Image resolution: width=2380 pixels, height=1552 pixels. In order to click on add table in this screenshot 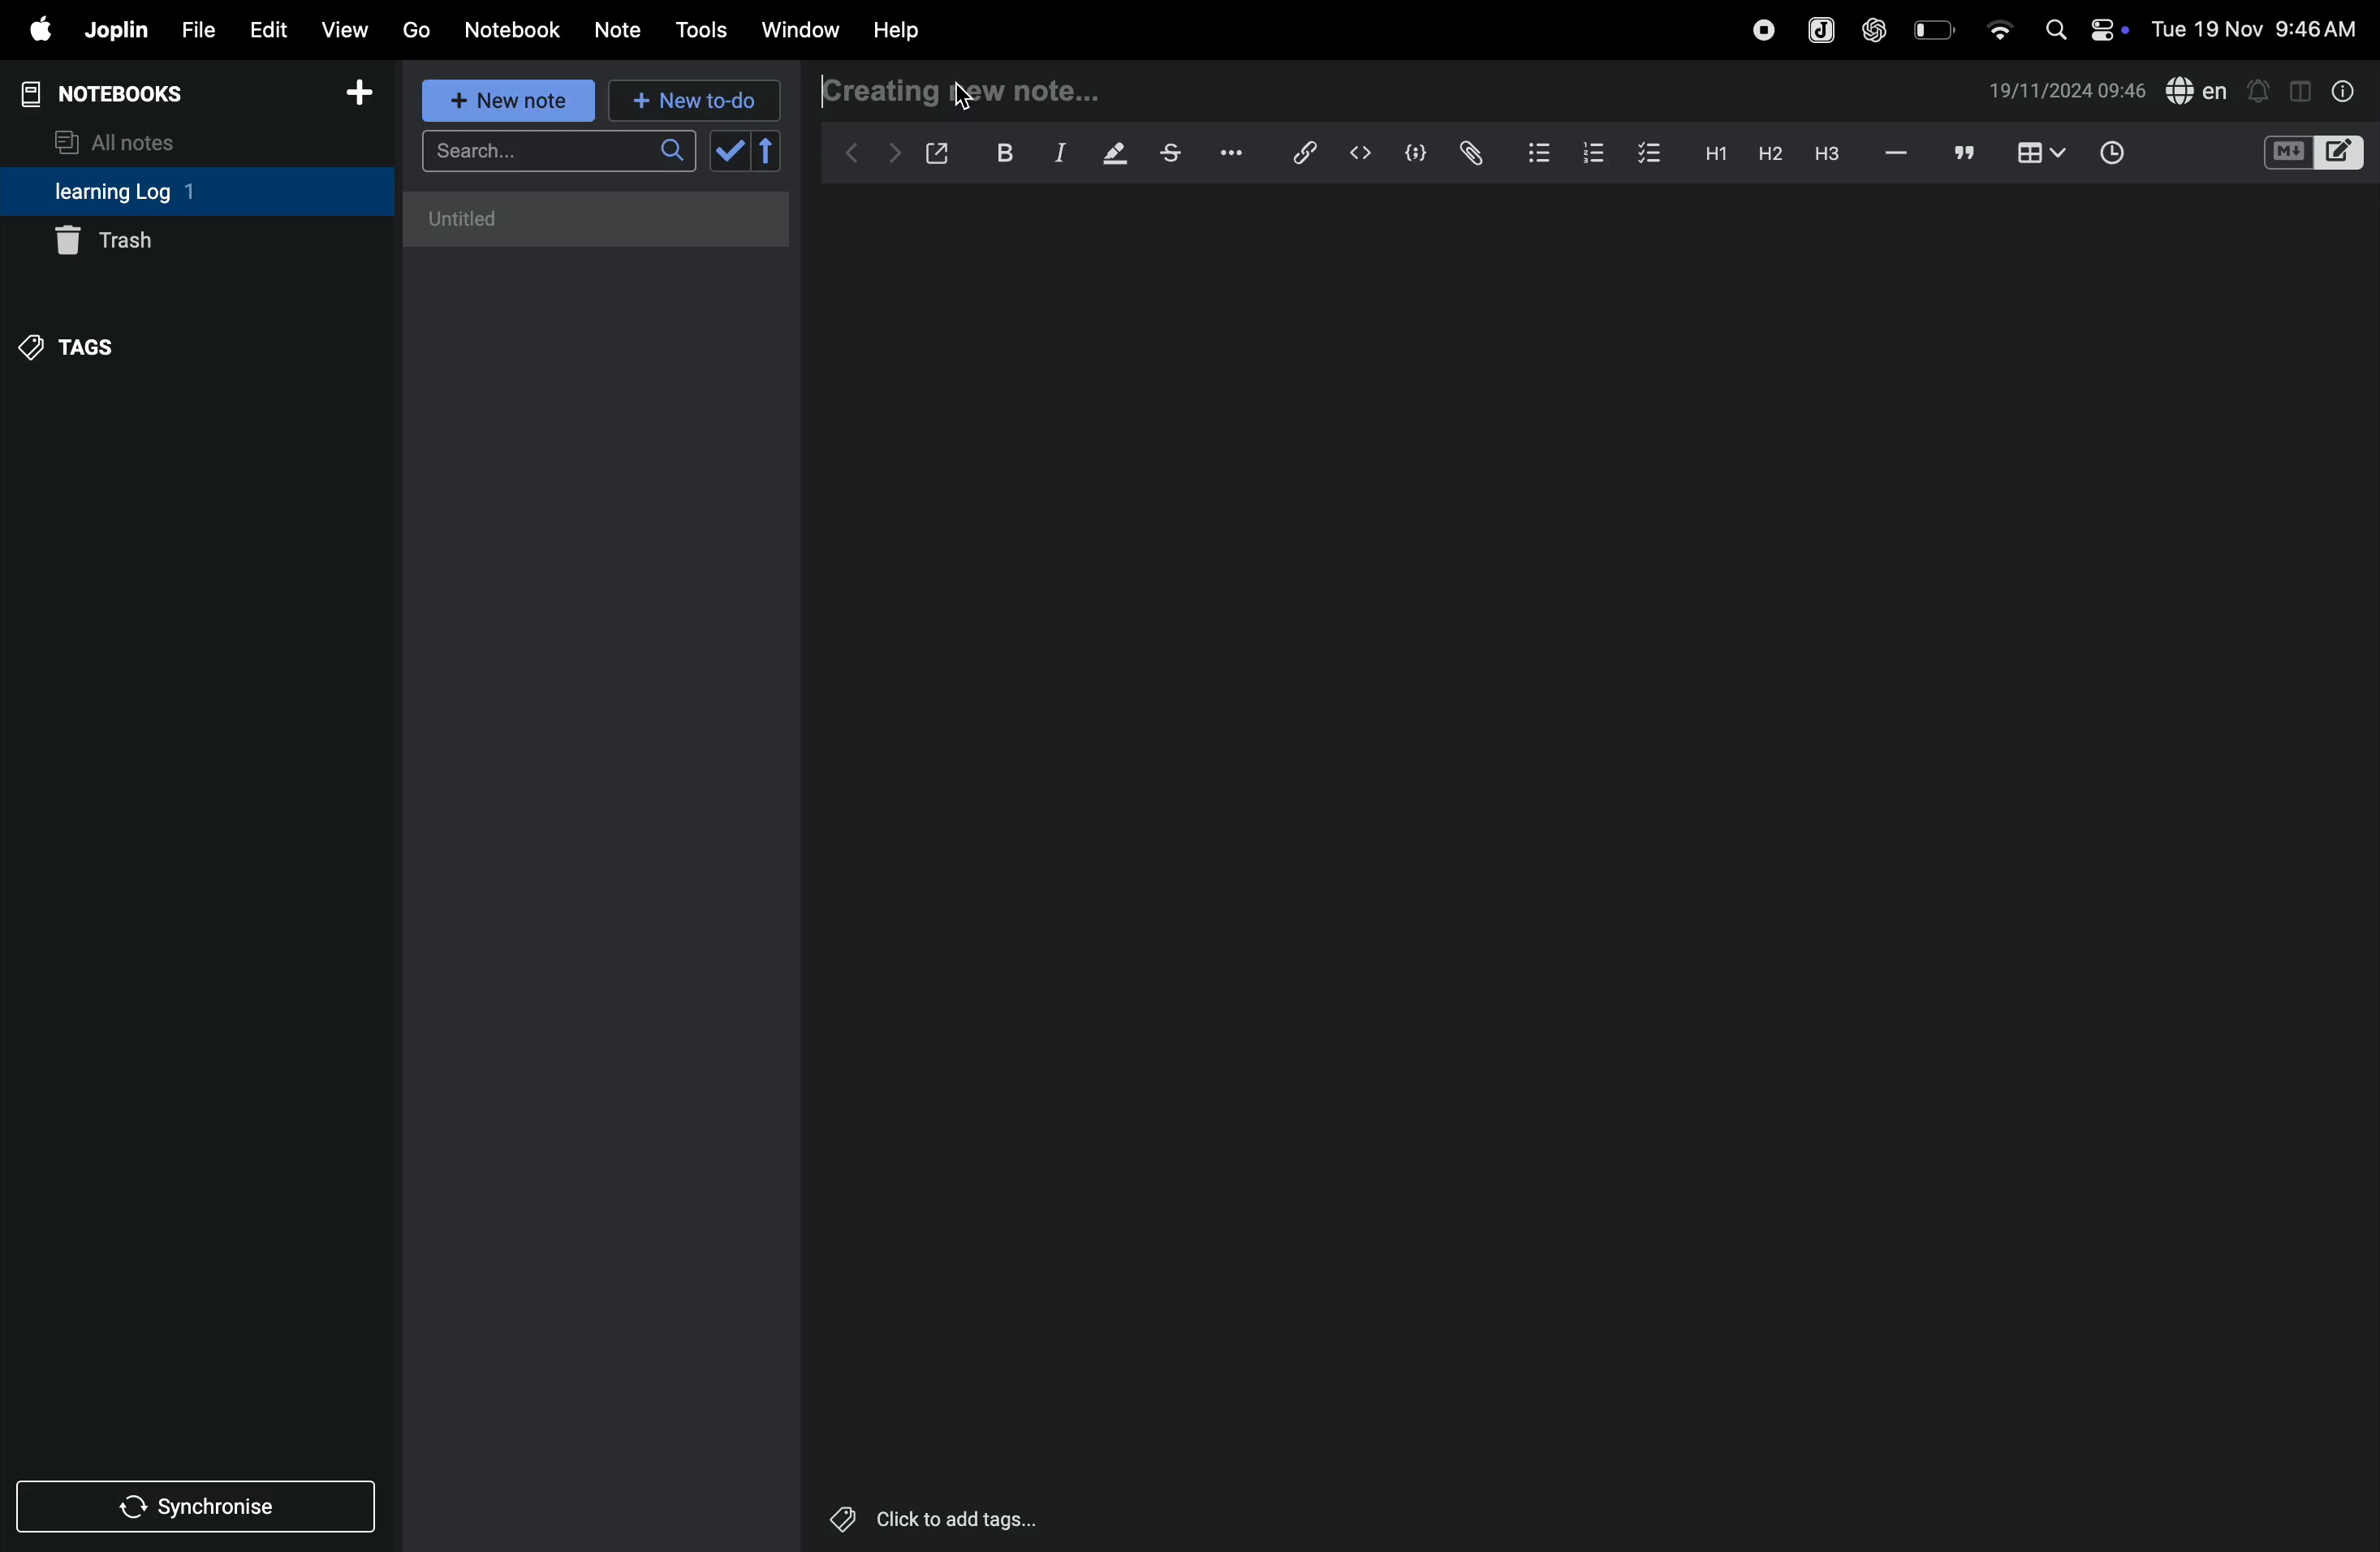, I will do `click(2037, 154)`.